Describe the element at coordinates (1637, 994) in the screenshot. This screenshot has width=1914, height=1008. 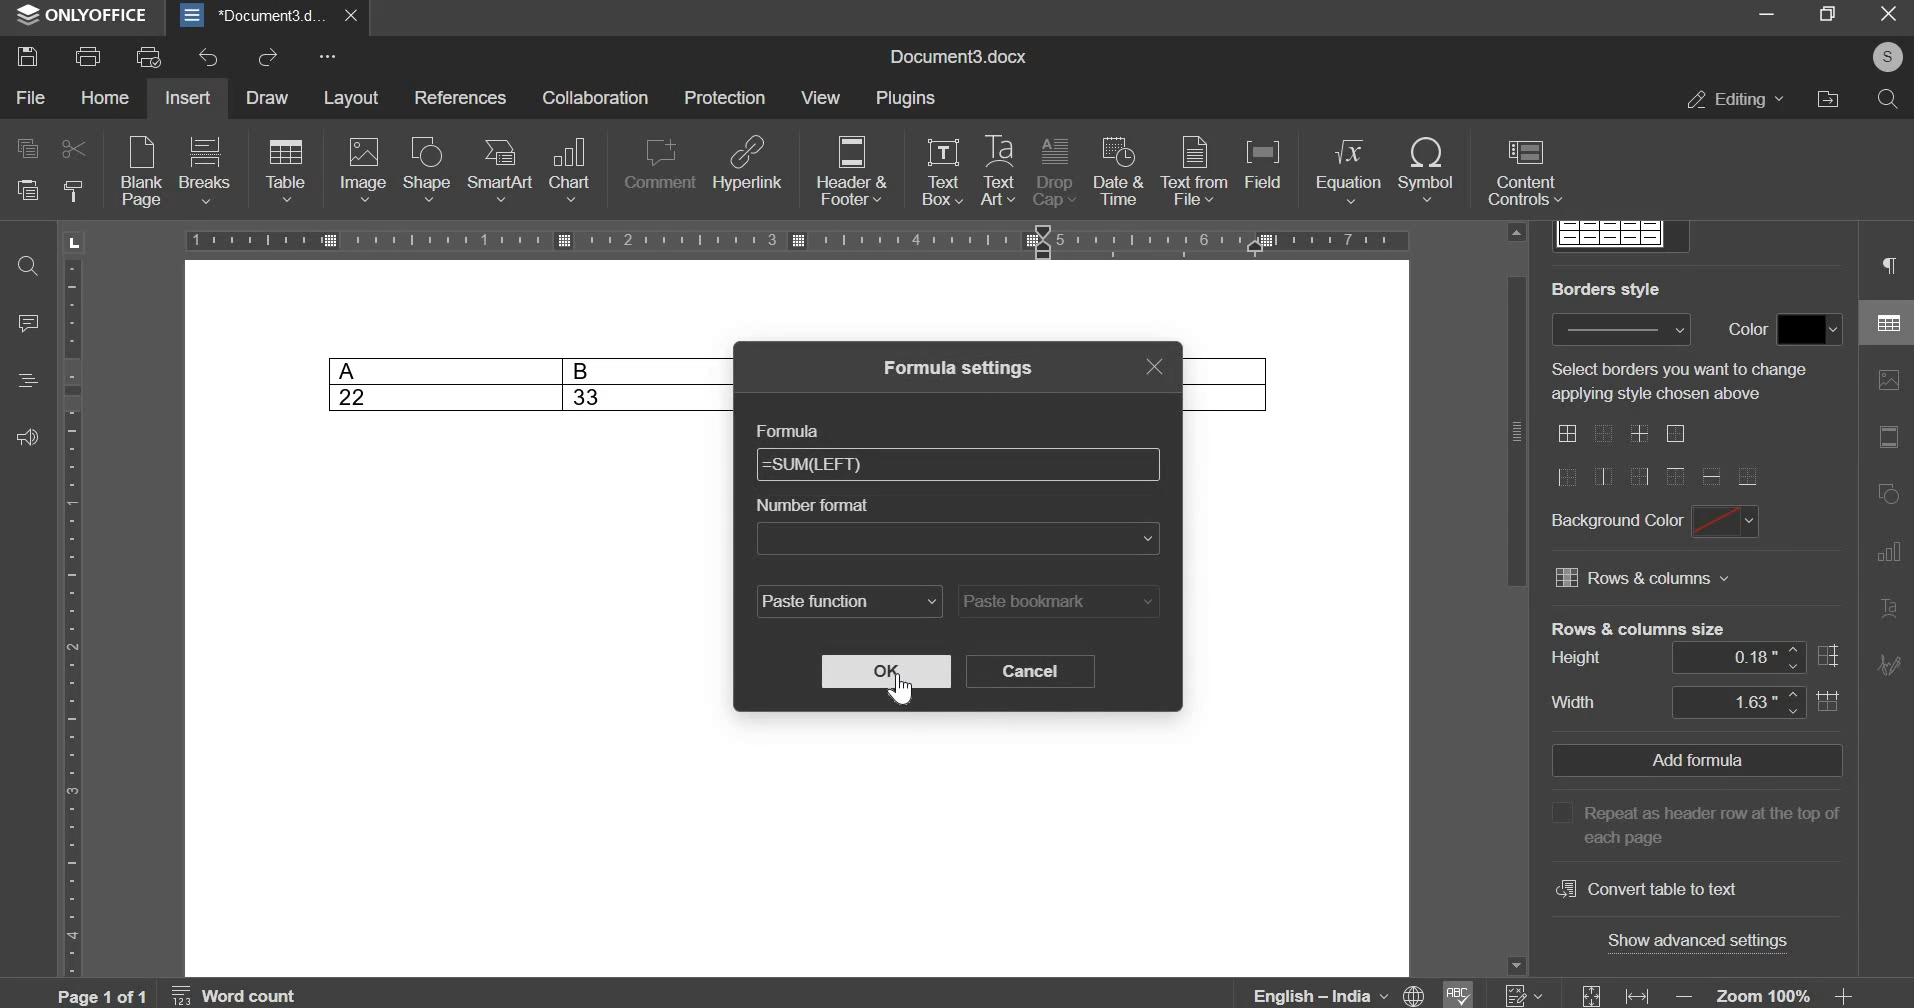
I see `fit to width` at that location.